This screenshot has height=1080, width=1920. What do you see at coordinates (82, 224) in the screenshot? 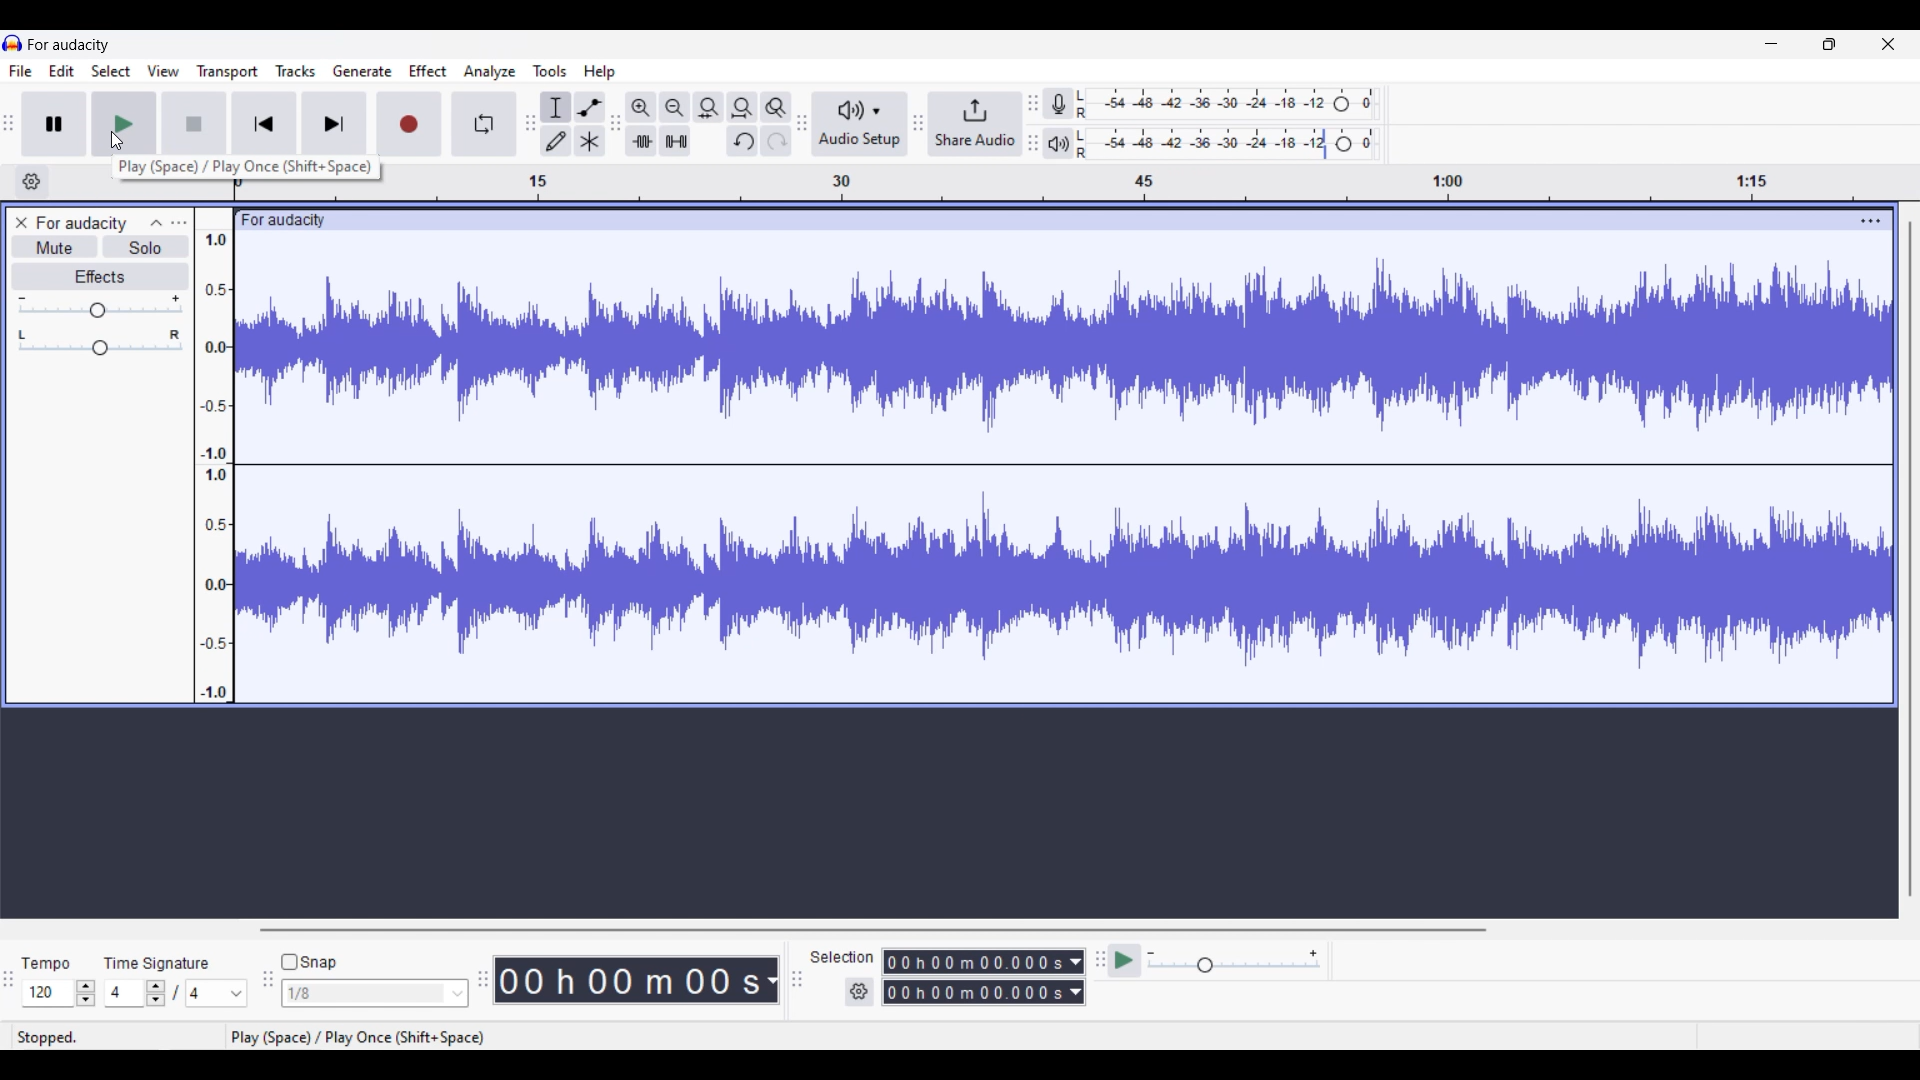
I see `Project name` at bounding box center [82, 224].